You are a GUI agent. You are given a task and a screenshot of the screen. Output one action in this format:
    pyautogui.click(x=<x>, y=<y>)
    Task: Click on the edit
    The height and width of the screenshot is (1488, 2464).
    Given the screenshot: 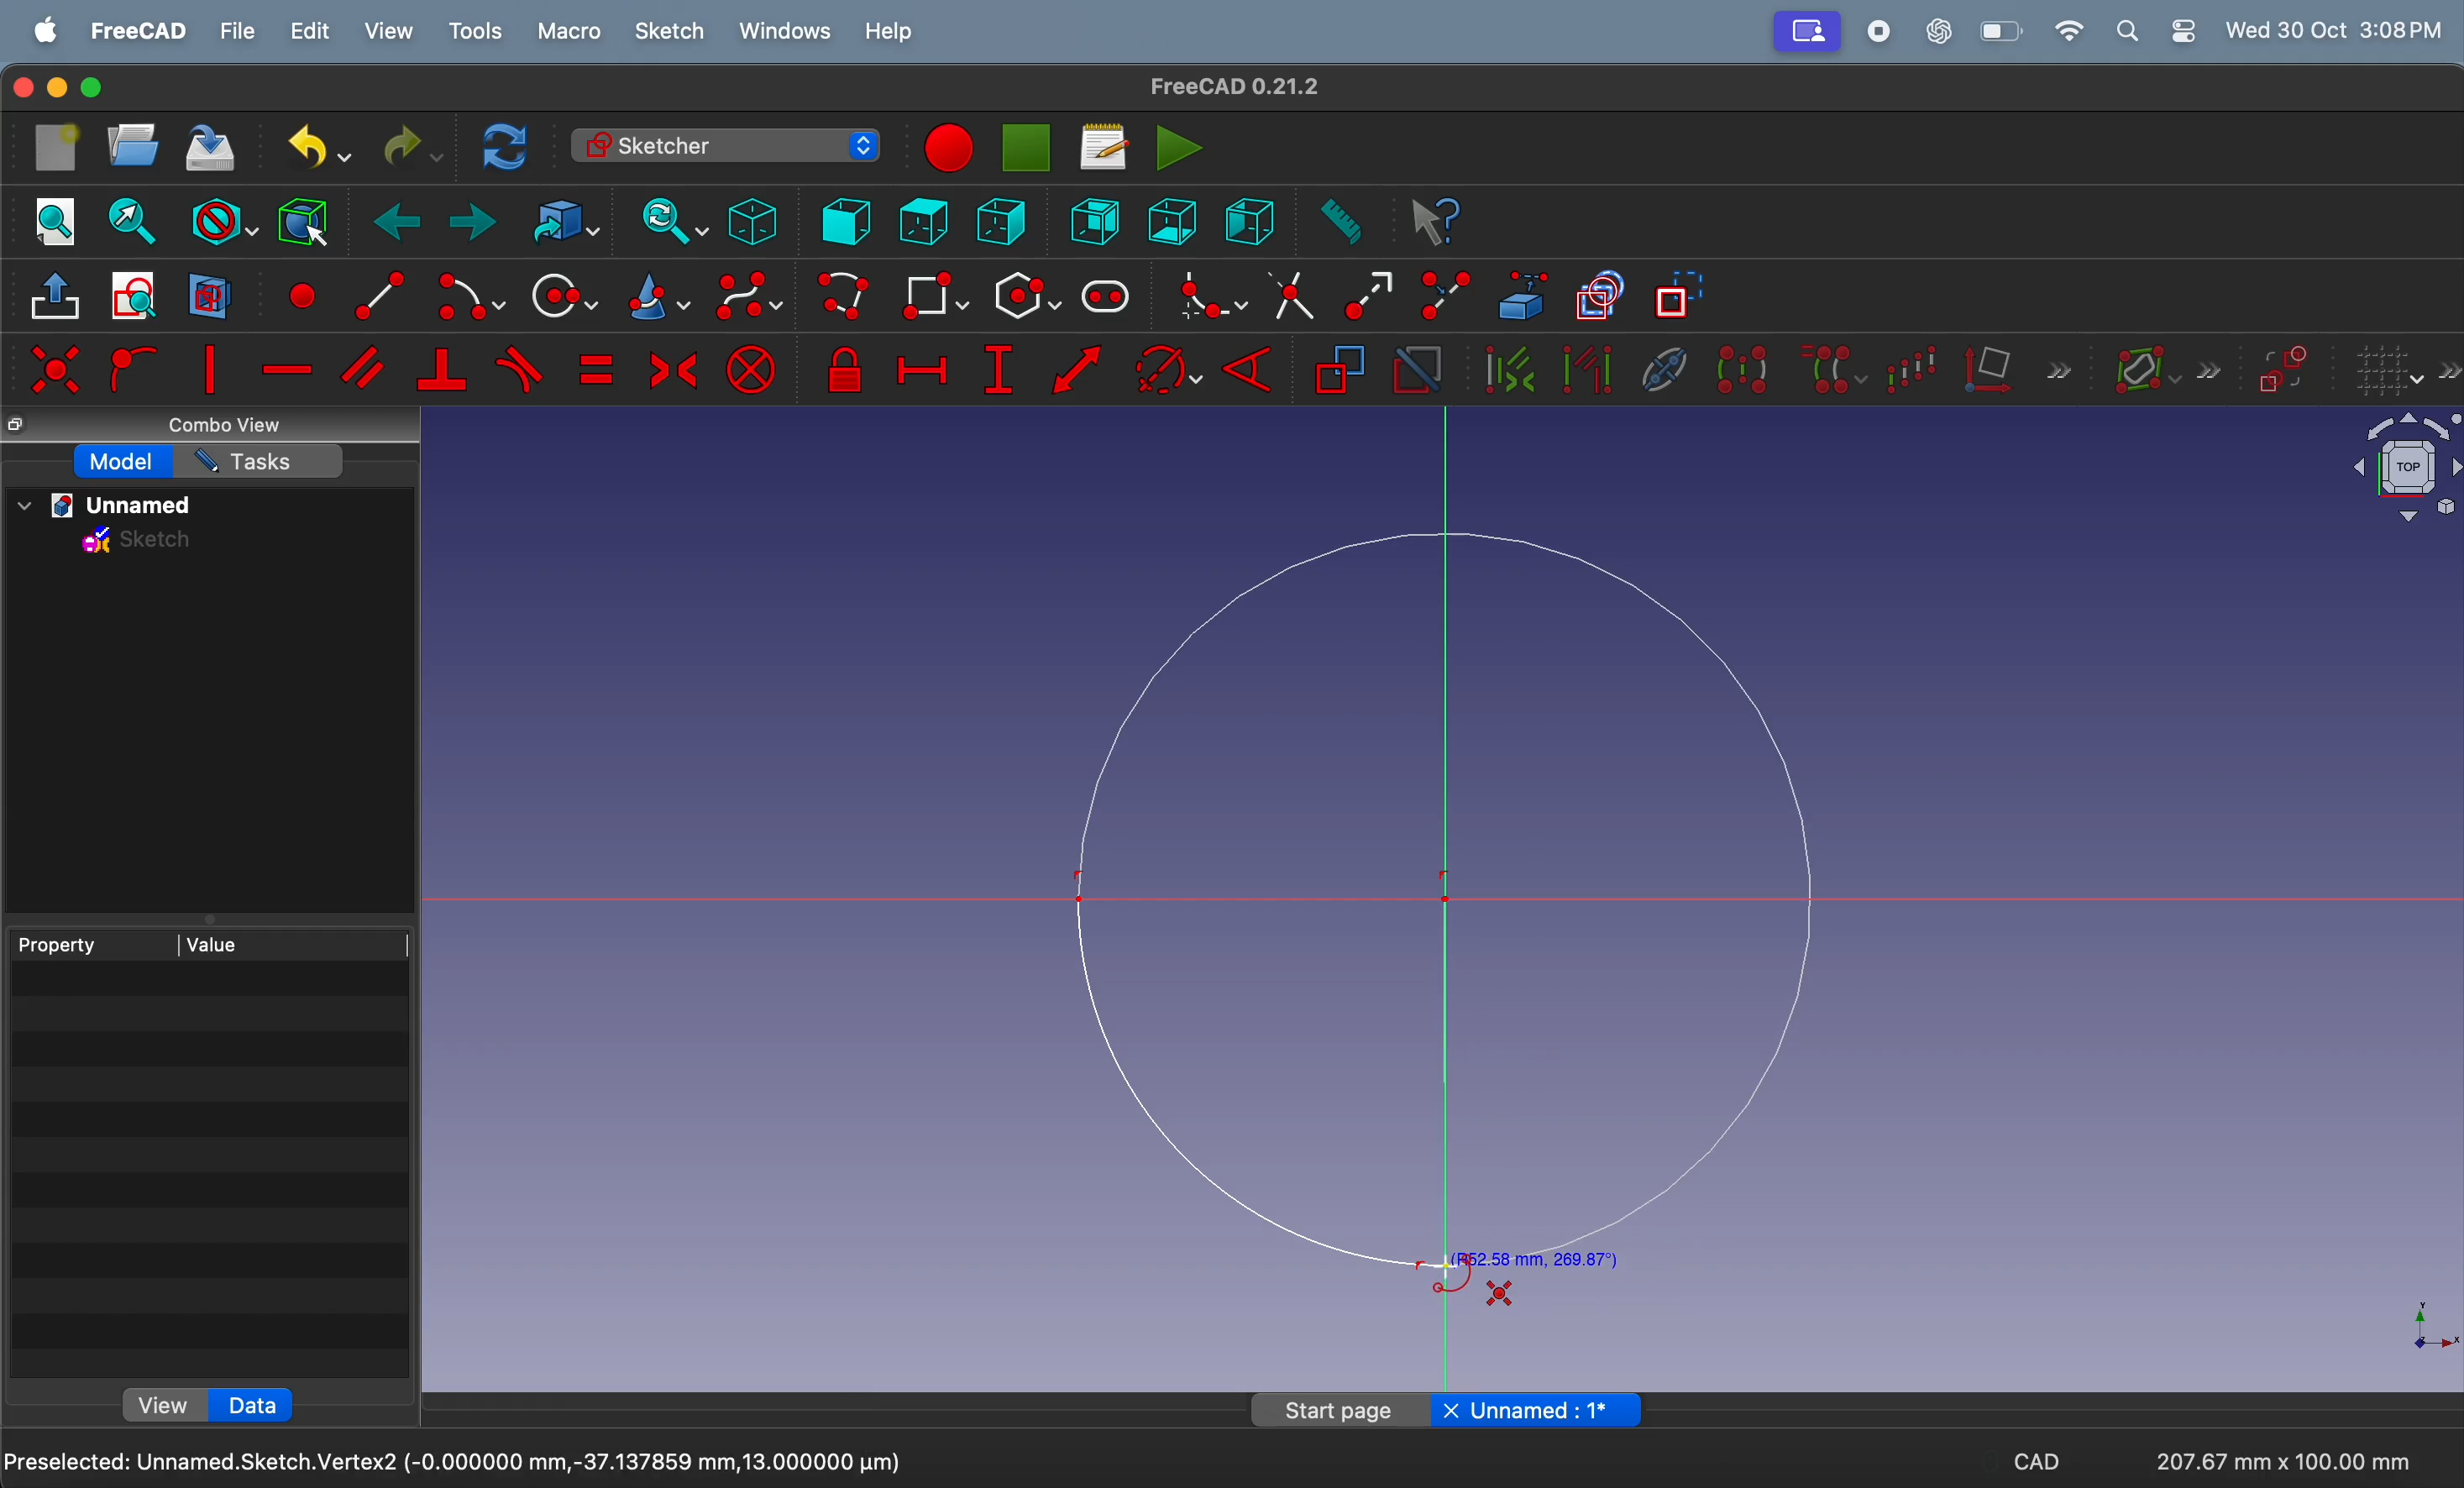 What is the action you would take?
    pyautogui.click(x=313, y=32)
    